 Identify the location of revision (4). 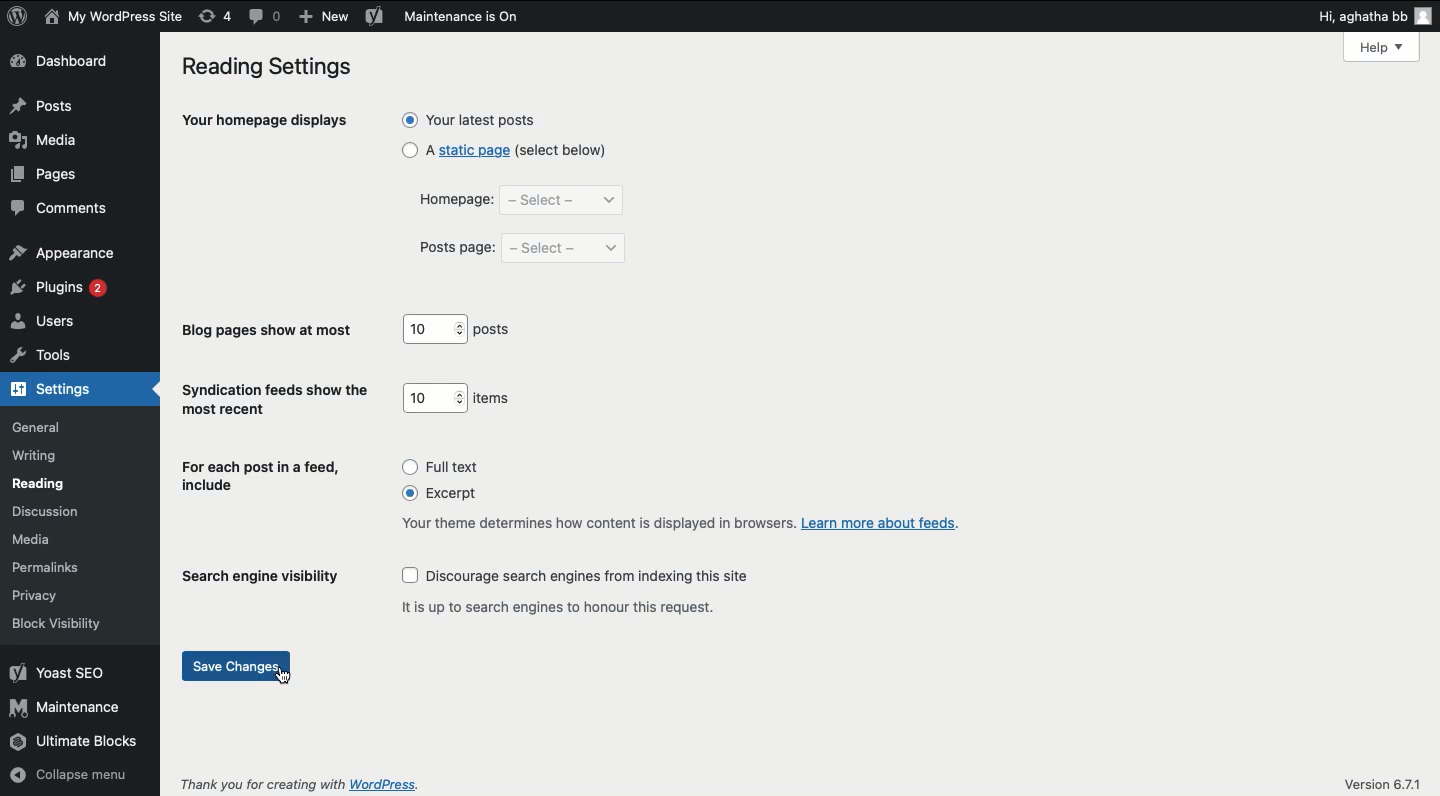
(214, 15).